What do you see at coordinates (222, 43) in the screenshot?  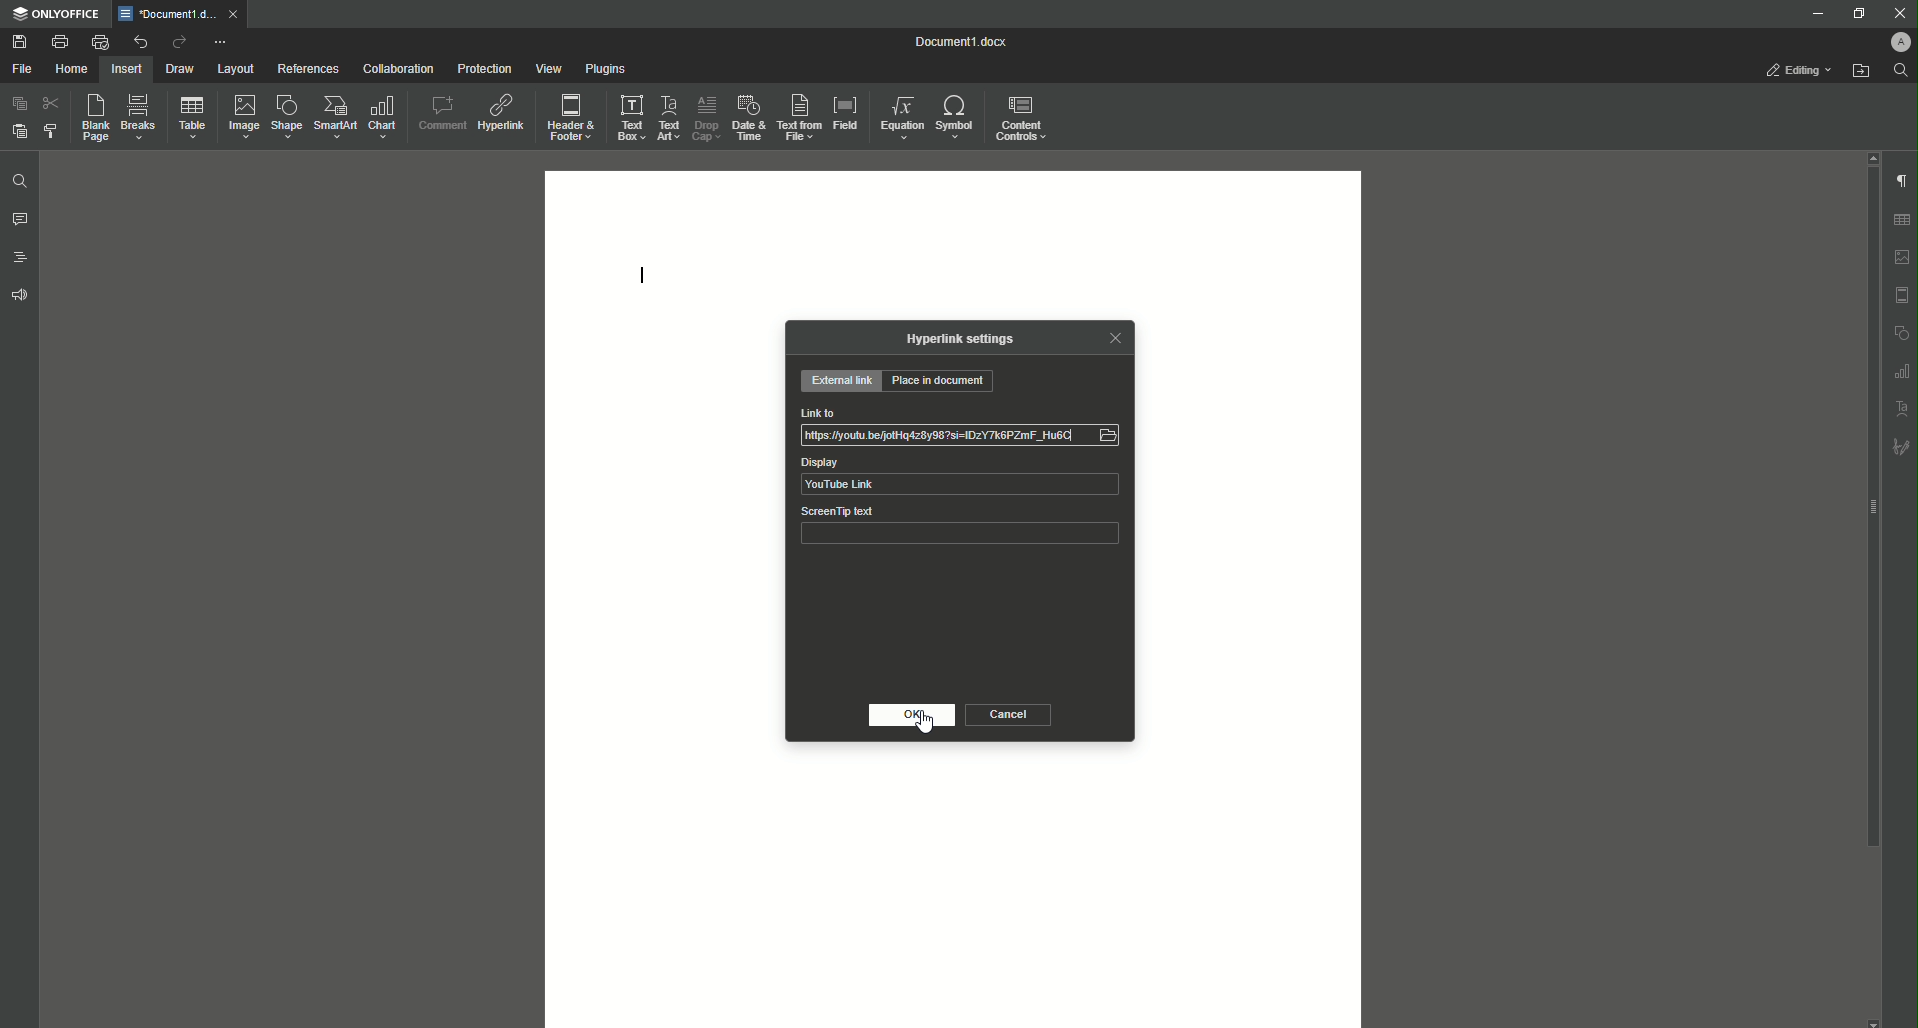 I see `More Options` at bounding box center [222, 43].